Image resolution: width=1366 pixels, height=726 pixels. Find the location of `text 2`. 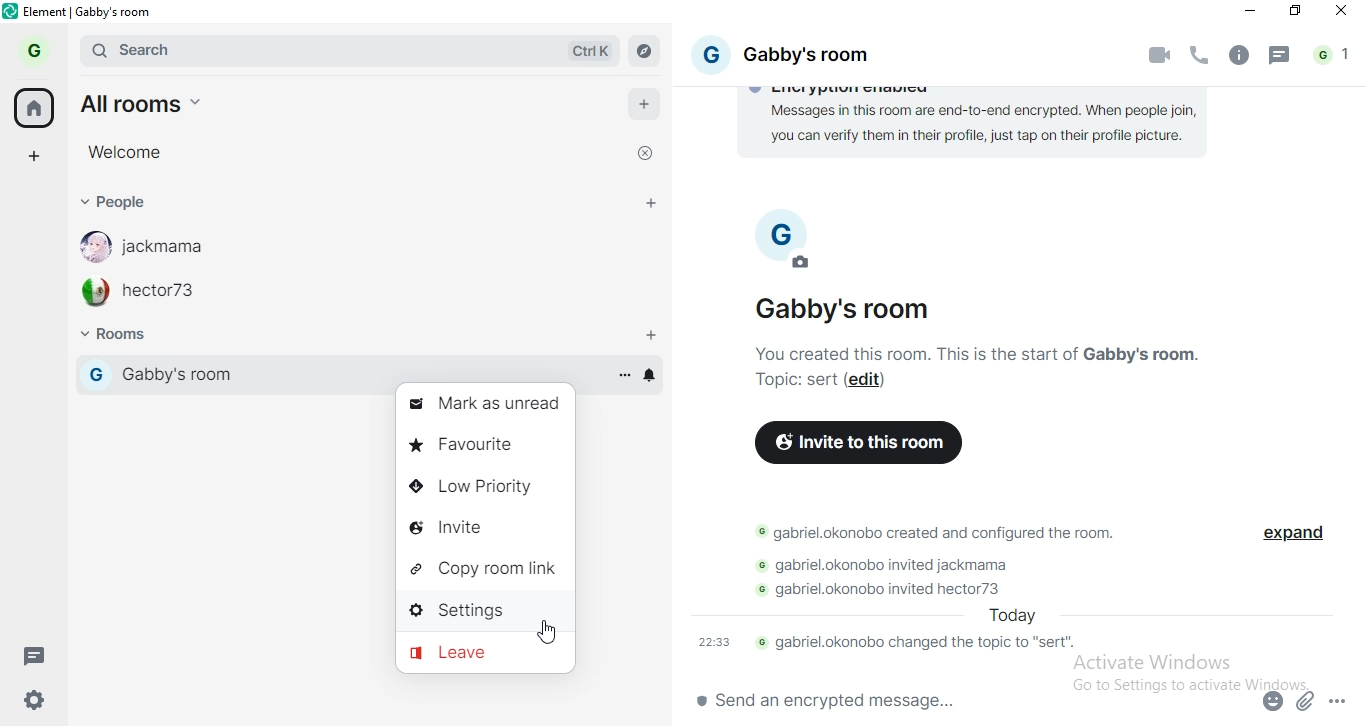

text 2 is located at coordinates (994, 353).